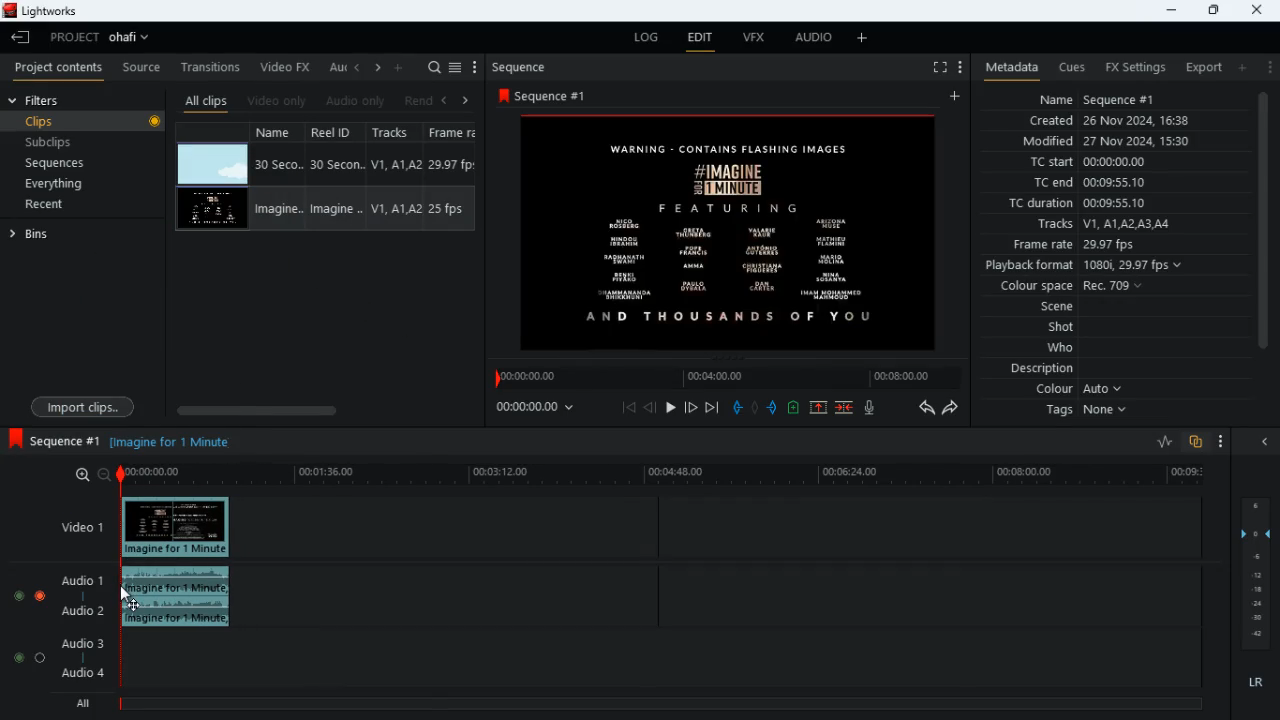  Describe the element at coordinates (1058, 308) in the screenshot. I see `scene` at that location.